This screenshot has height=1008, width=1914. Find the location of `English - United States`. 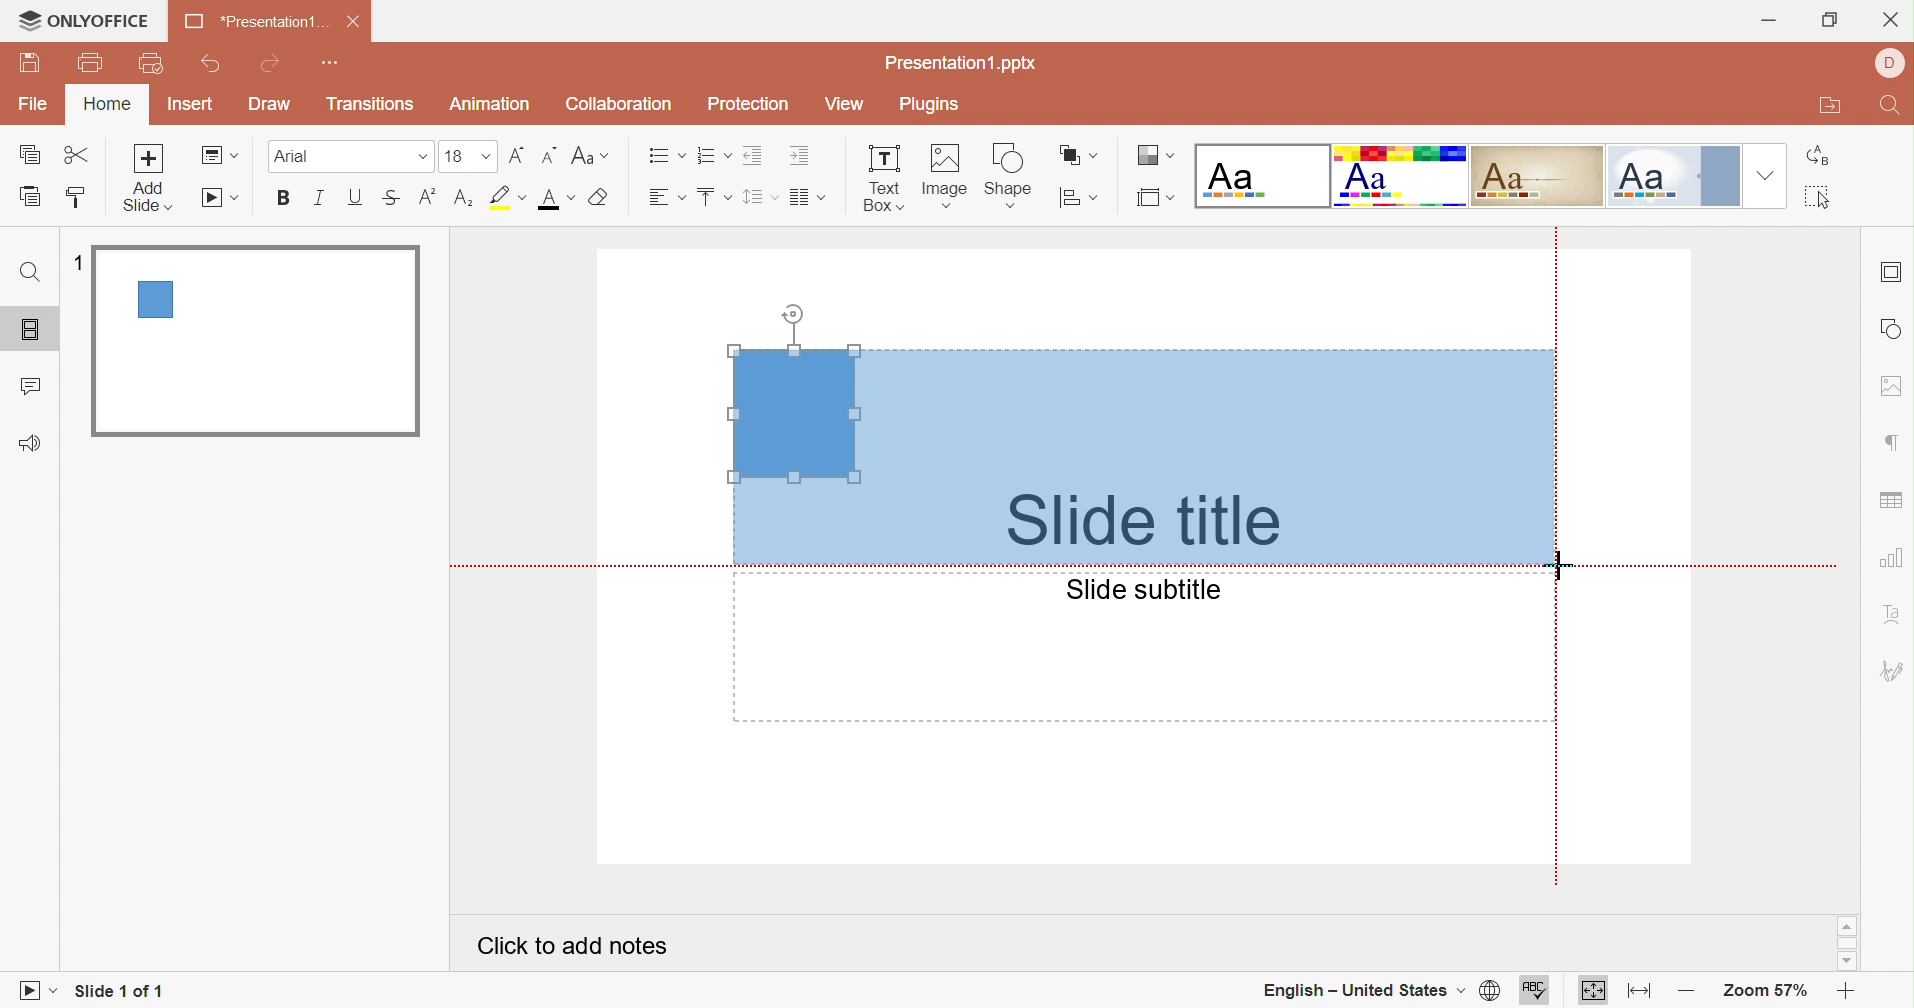

English - United States is located at coordinates (1359, 991).